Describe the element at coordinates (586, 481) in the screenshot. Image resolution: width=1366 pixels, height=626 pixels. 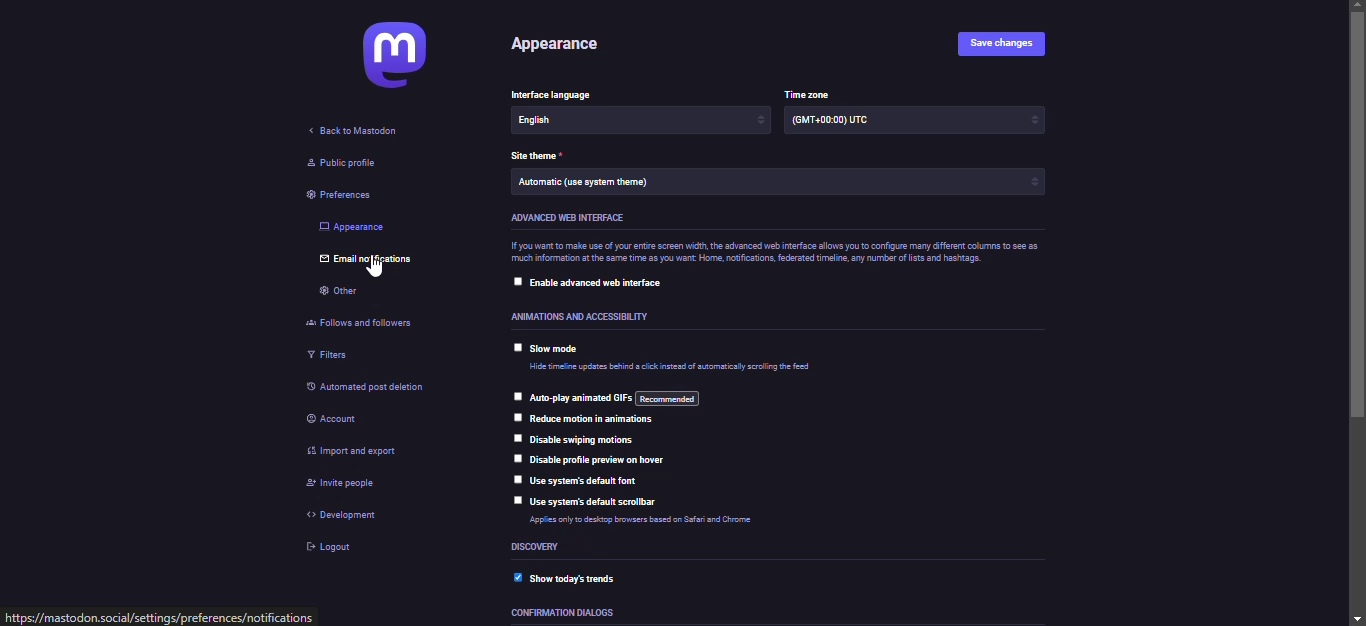
I see `use system's default font` at that location.